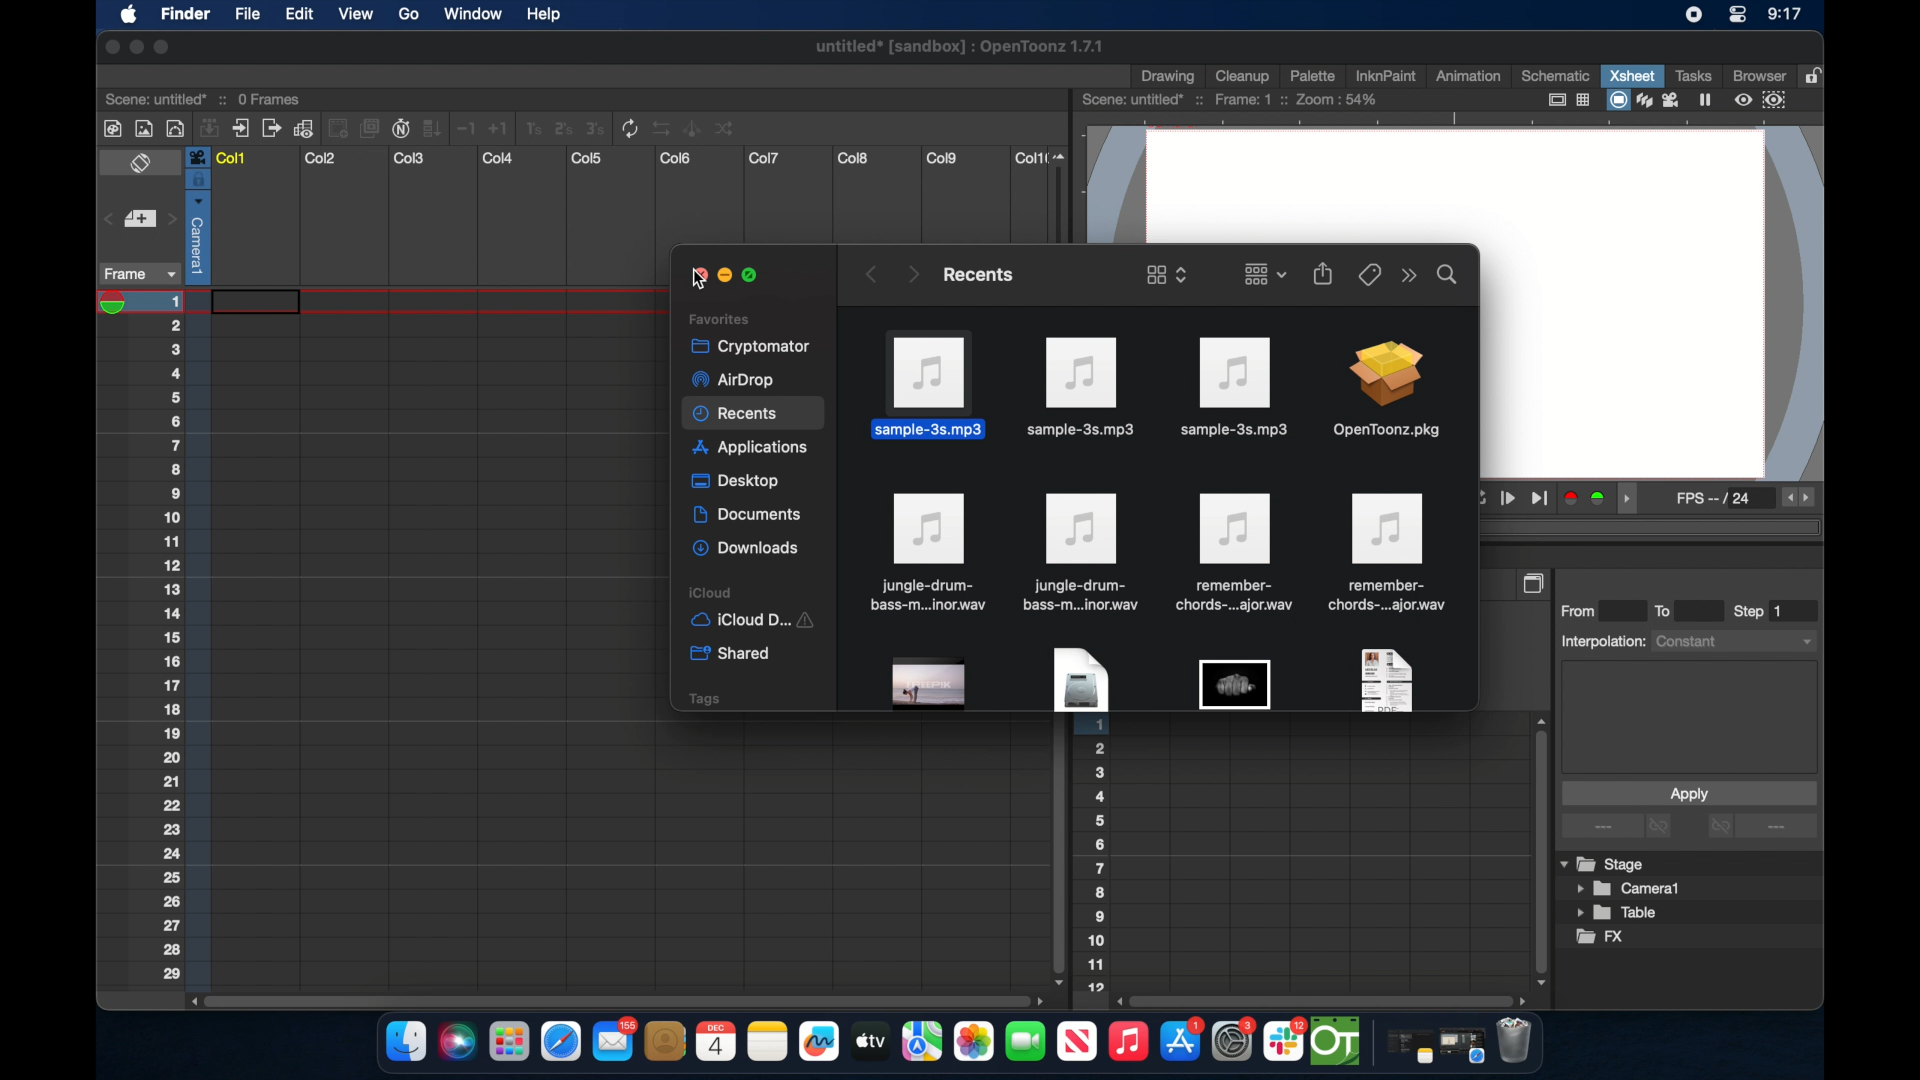 Image resolution: width=1920 pixels, height=1080 pixels. I want to click on finder, so click(406, 1042).